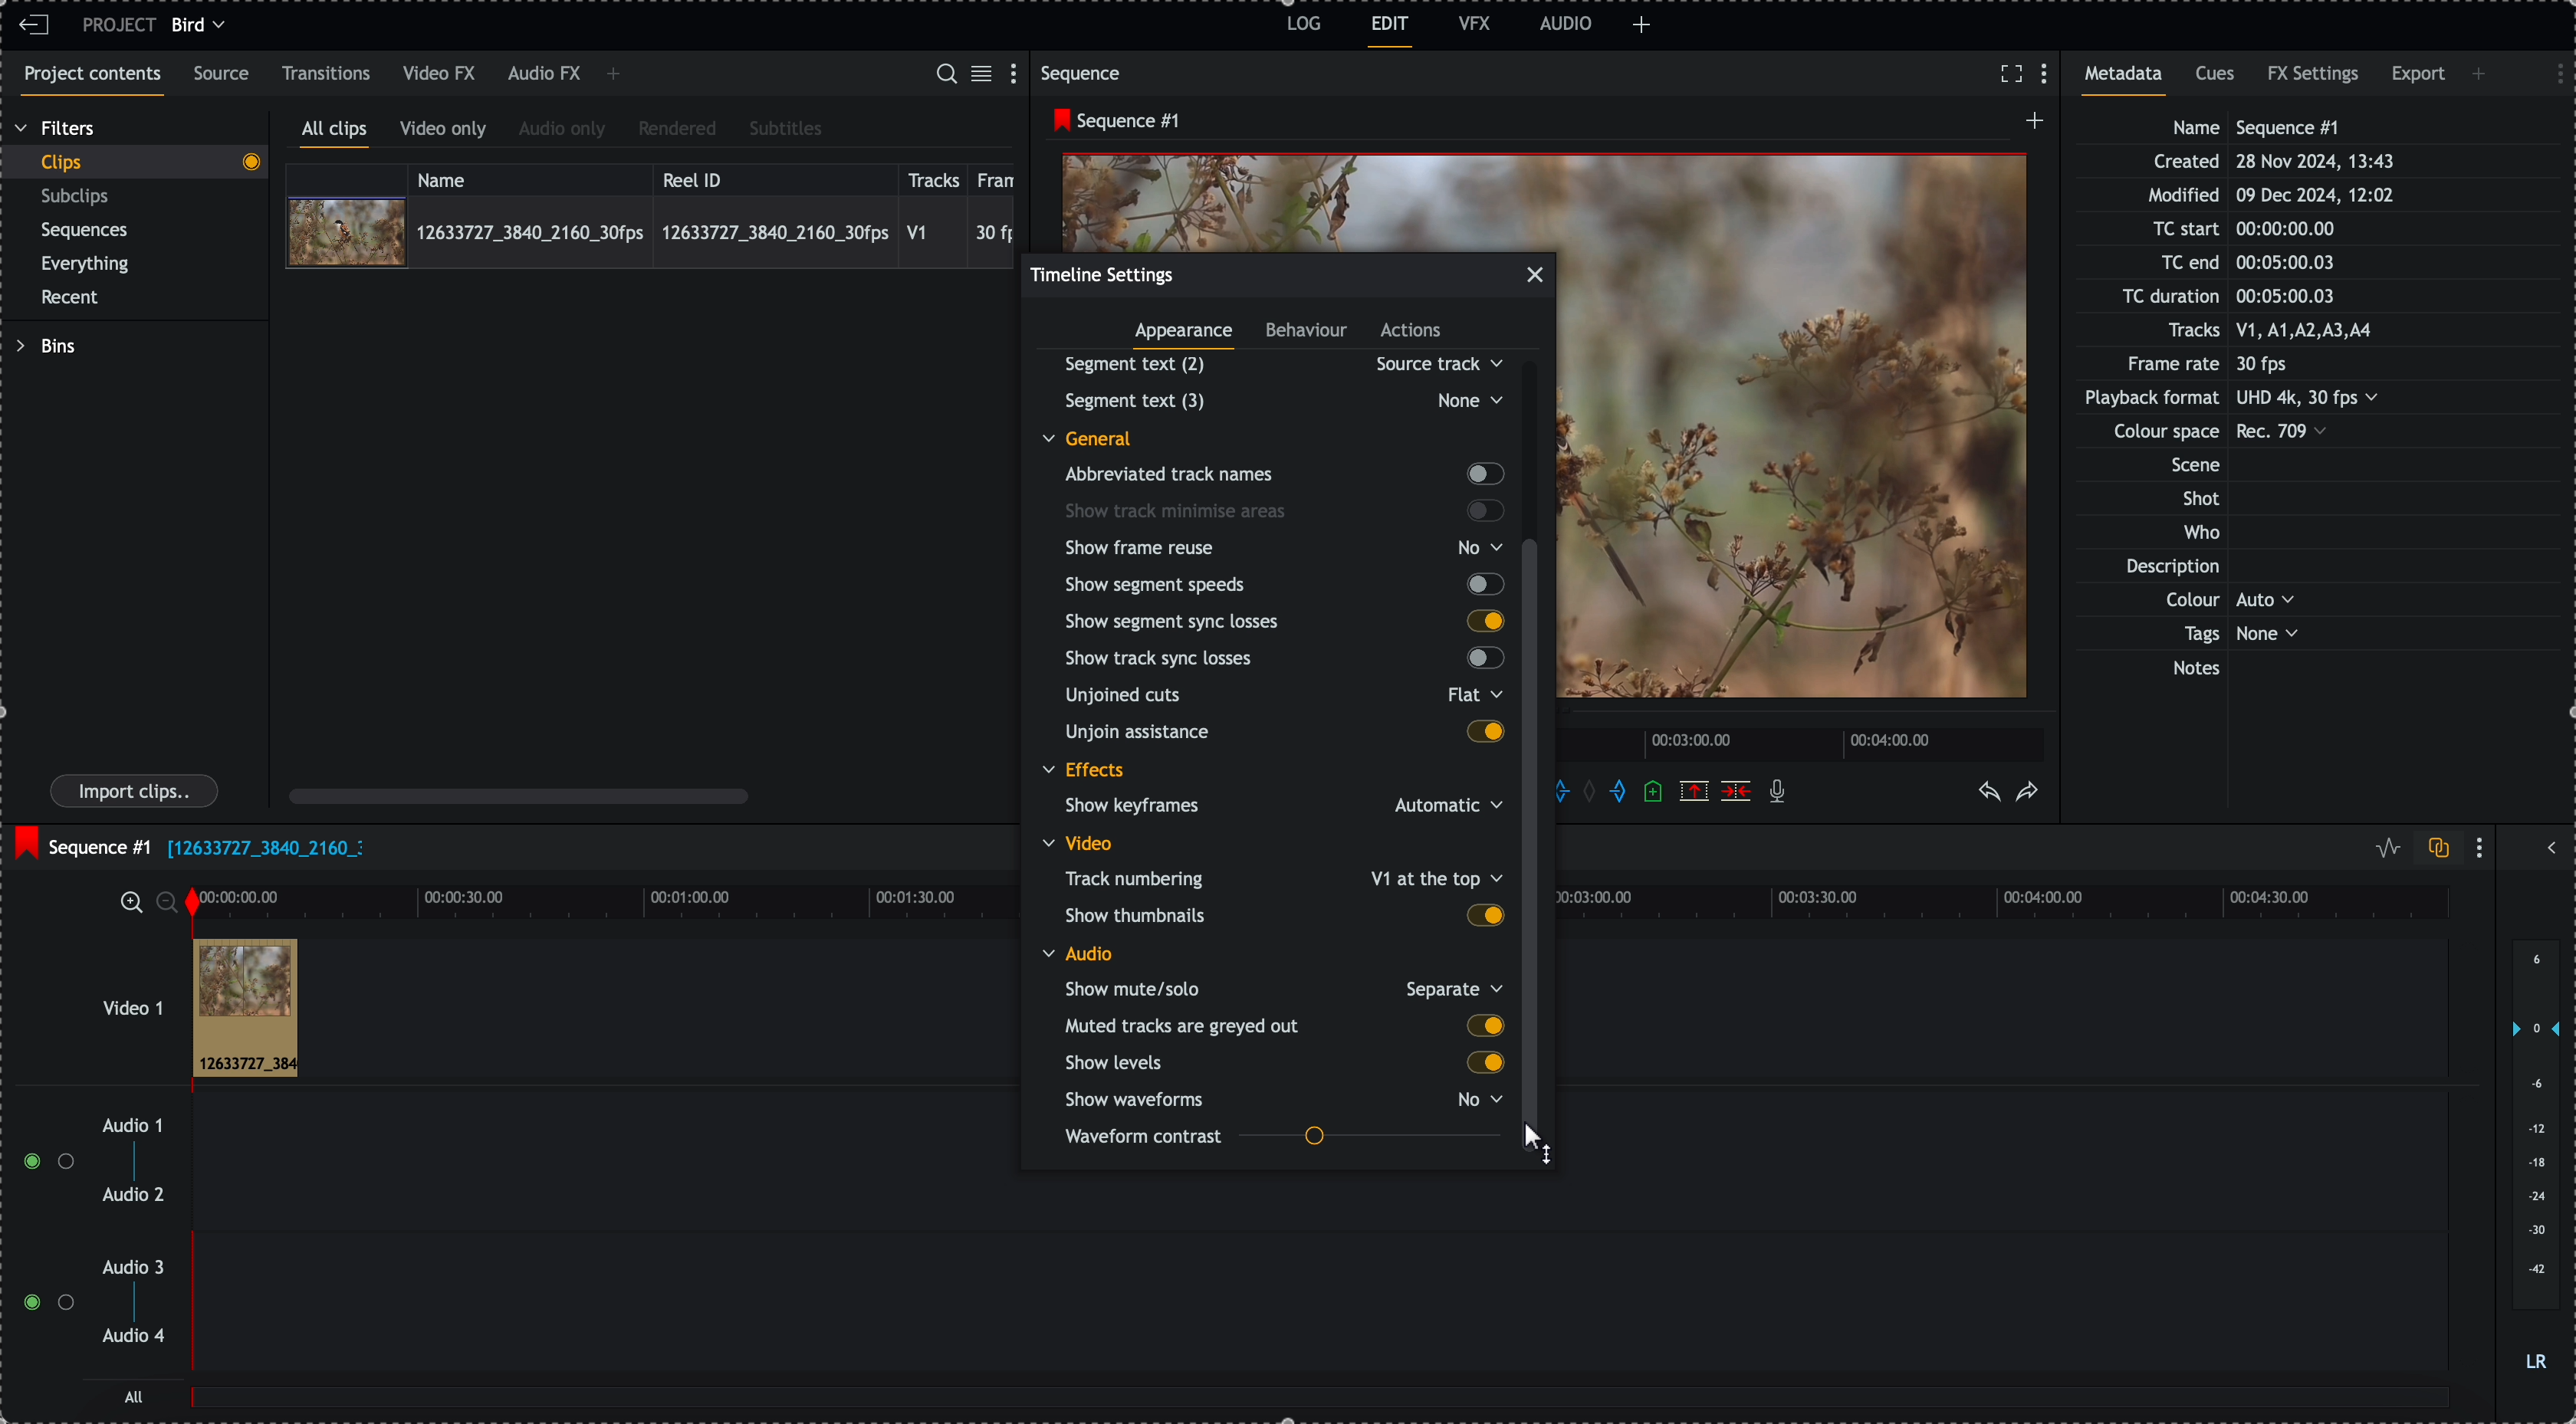  I want to click on undo, so click(1991, 793).